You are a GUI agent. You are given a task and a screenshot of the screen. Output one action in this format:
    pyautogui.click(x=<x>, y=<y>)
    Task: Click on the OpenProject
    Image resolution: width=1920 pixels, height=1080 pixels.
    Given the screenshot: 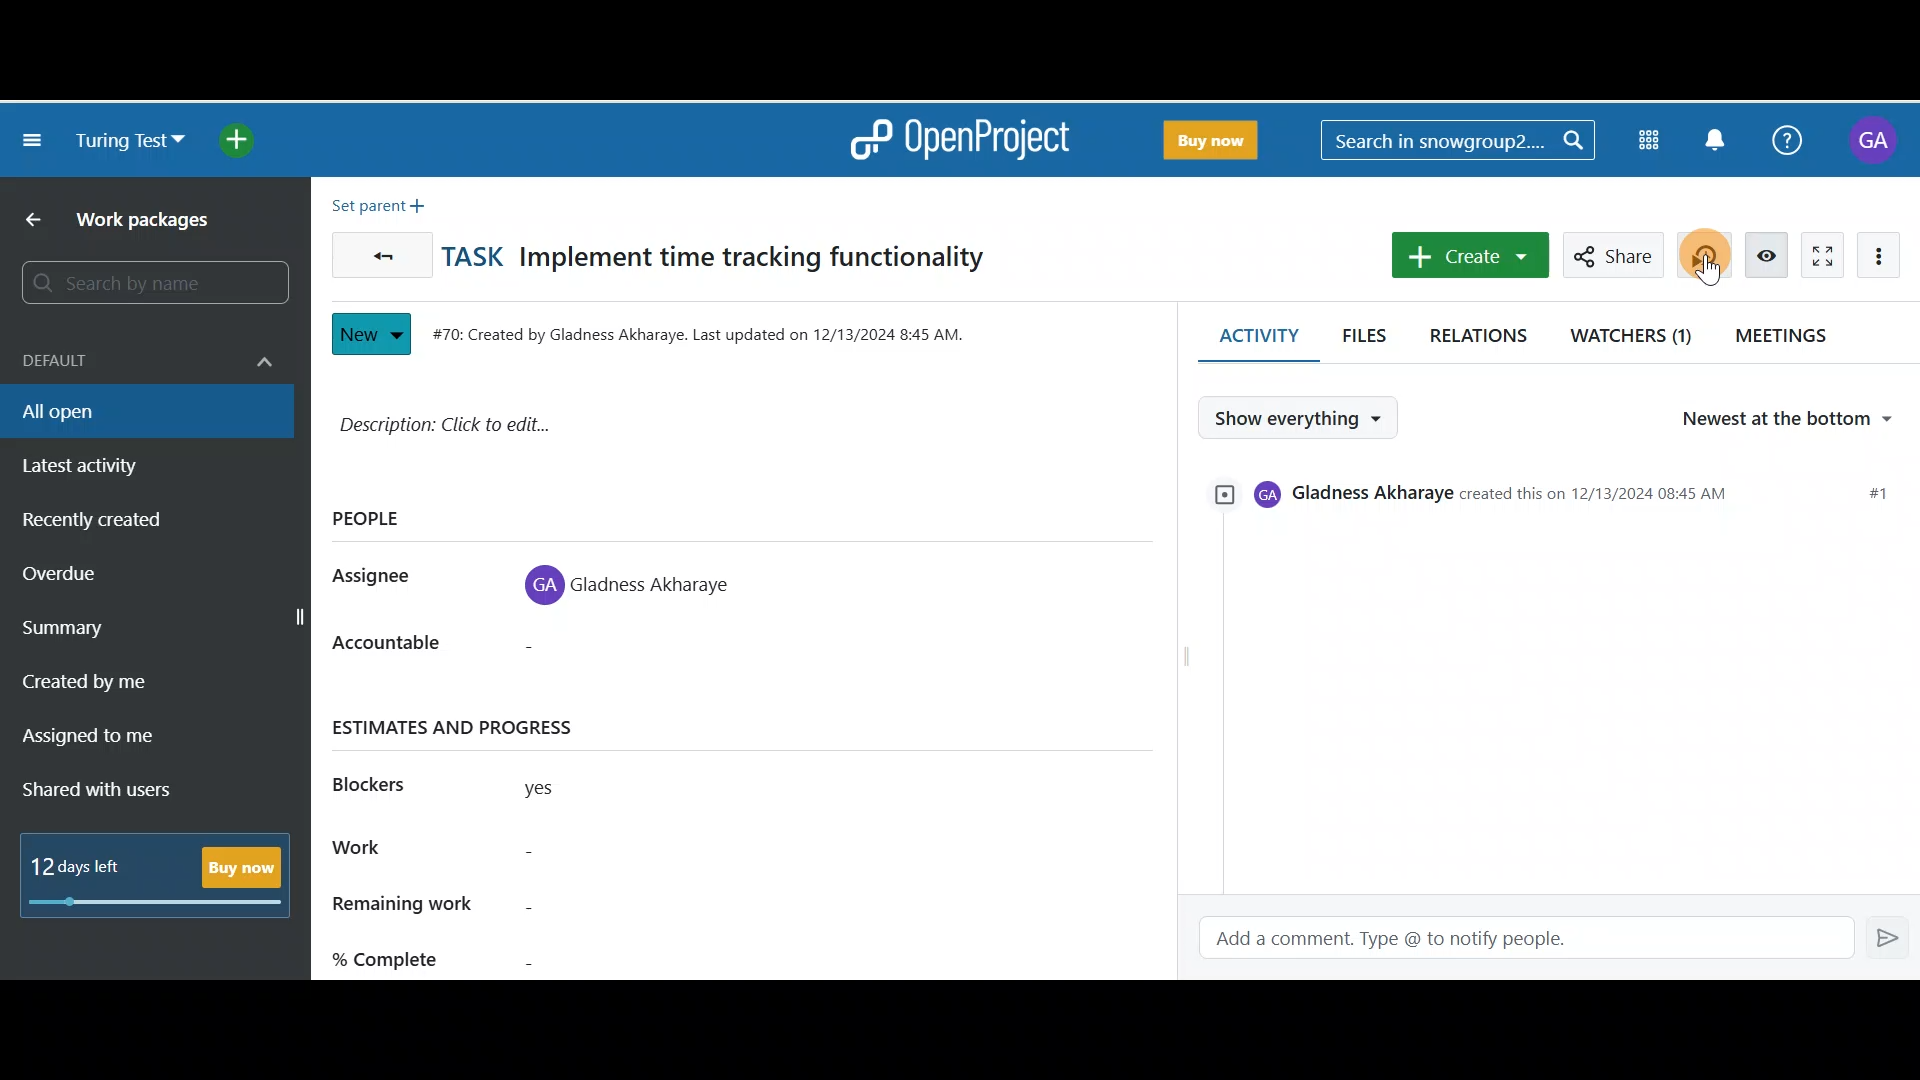 What is the action you would take?
    pyautogui.click(x=959, y=140)
    